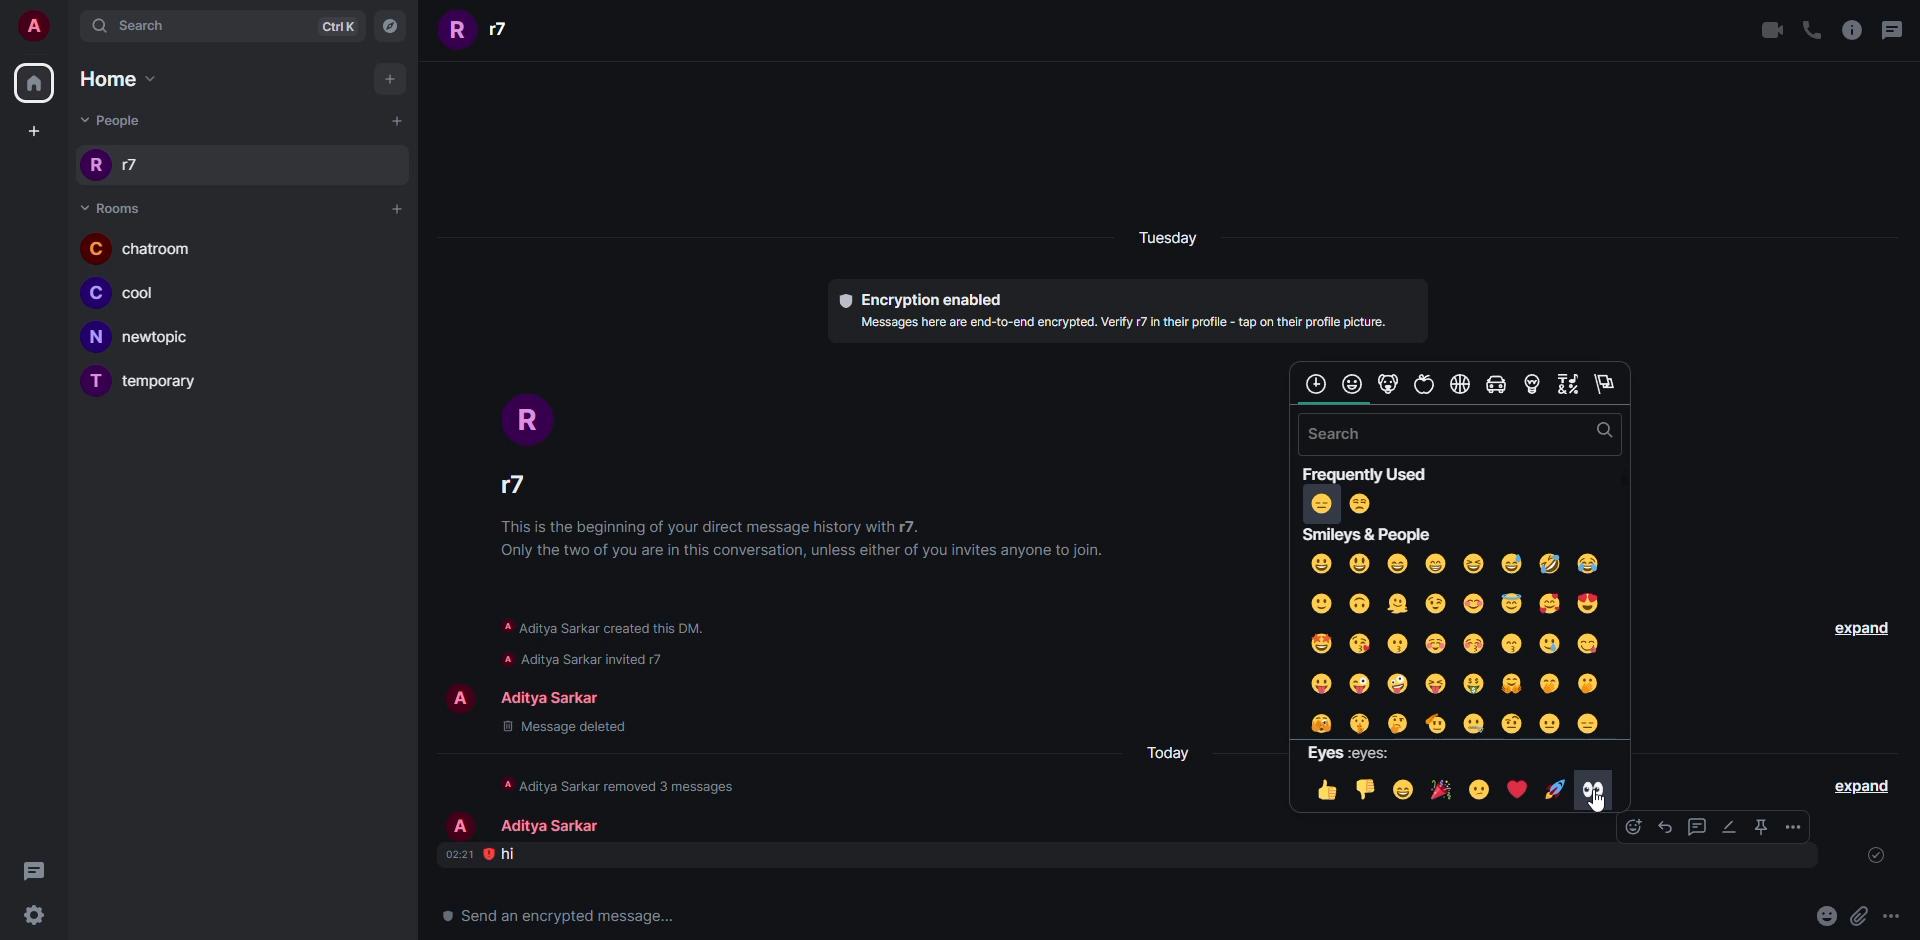 The image size is (1920, 940). What do you see at coordinates (1555, 787) in the screenshot?
I see `rocket` at bounding box center [1555, 787].